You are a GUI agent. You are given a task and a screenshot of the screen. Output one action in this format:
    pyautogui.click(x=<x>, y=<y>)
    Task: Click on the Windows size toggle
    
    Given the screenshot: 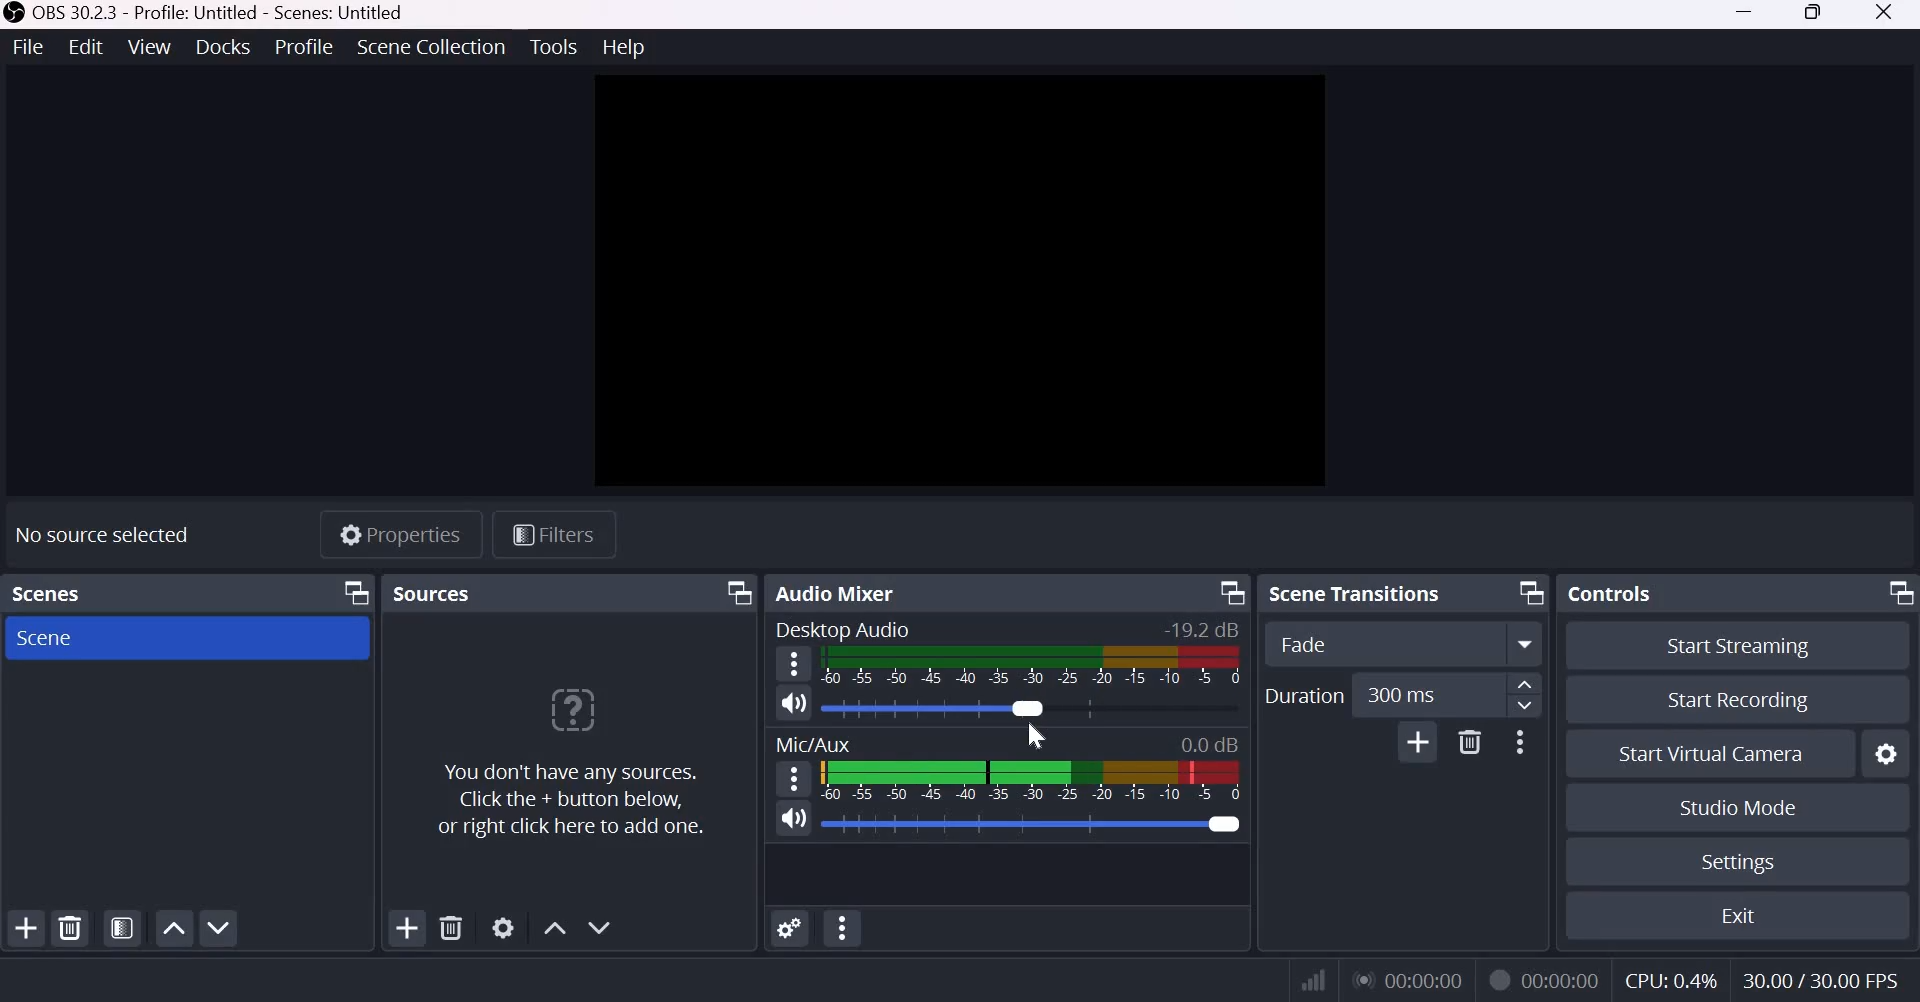 What is the action you would take?
    pyautogui.click(x=1819, y=15)
    